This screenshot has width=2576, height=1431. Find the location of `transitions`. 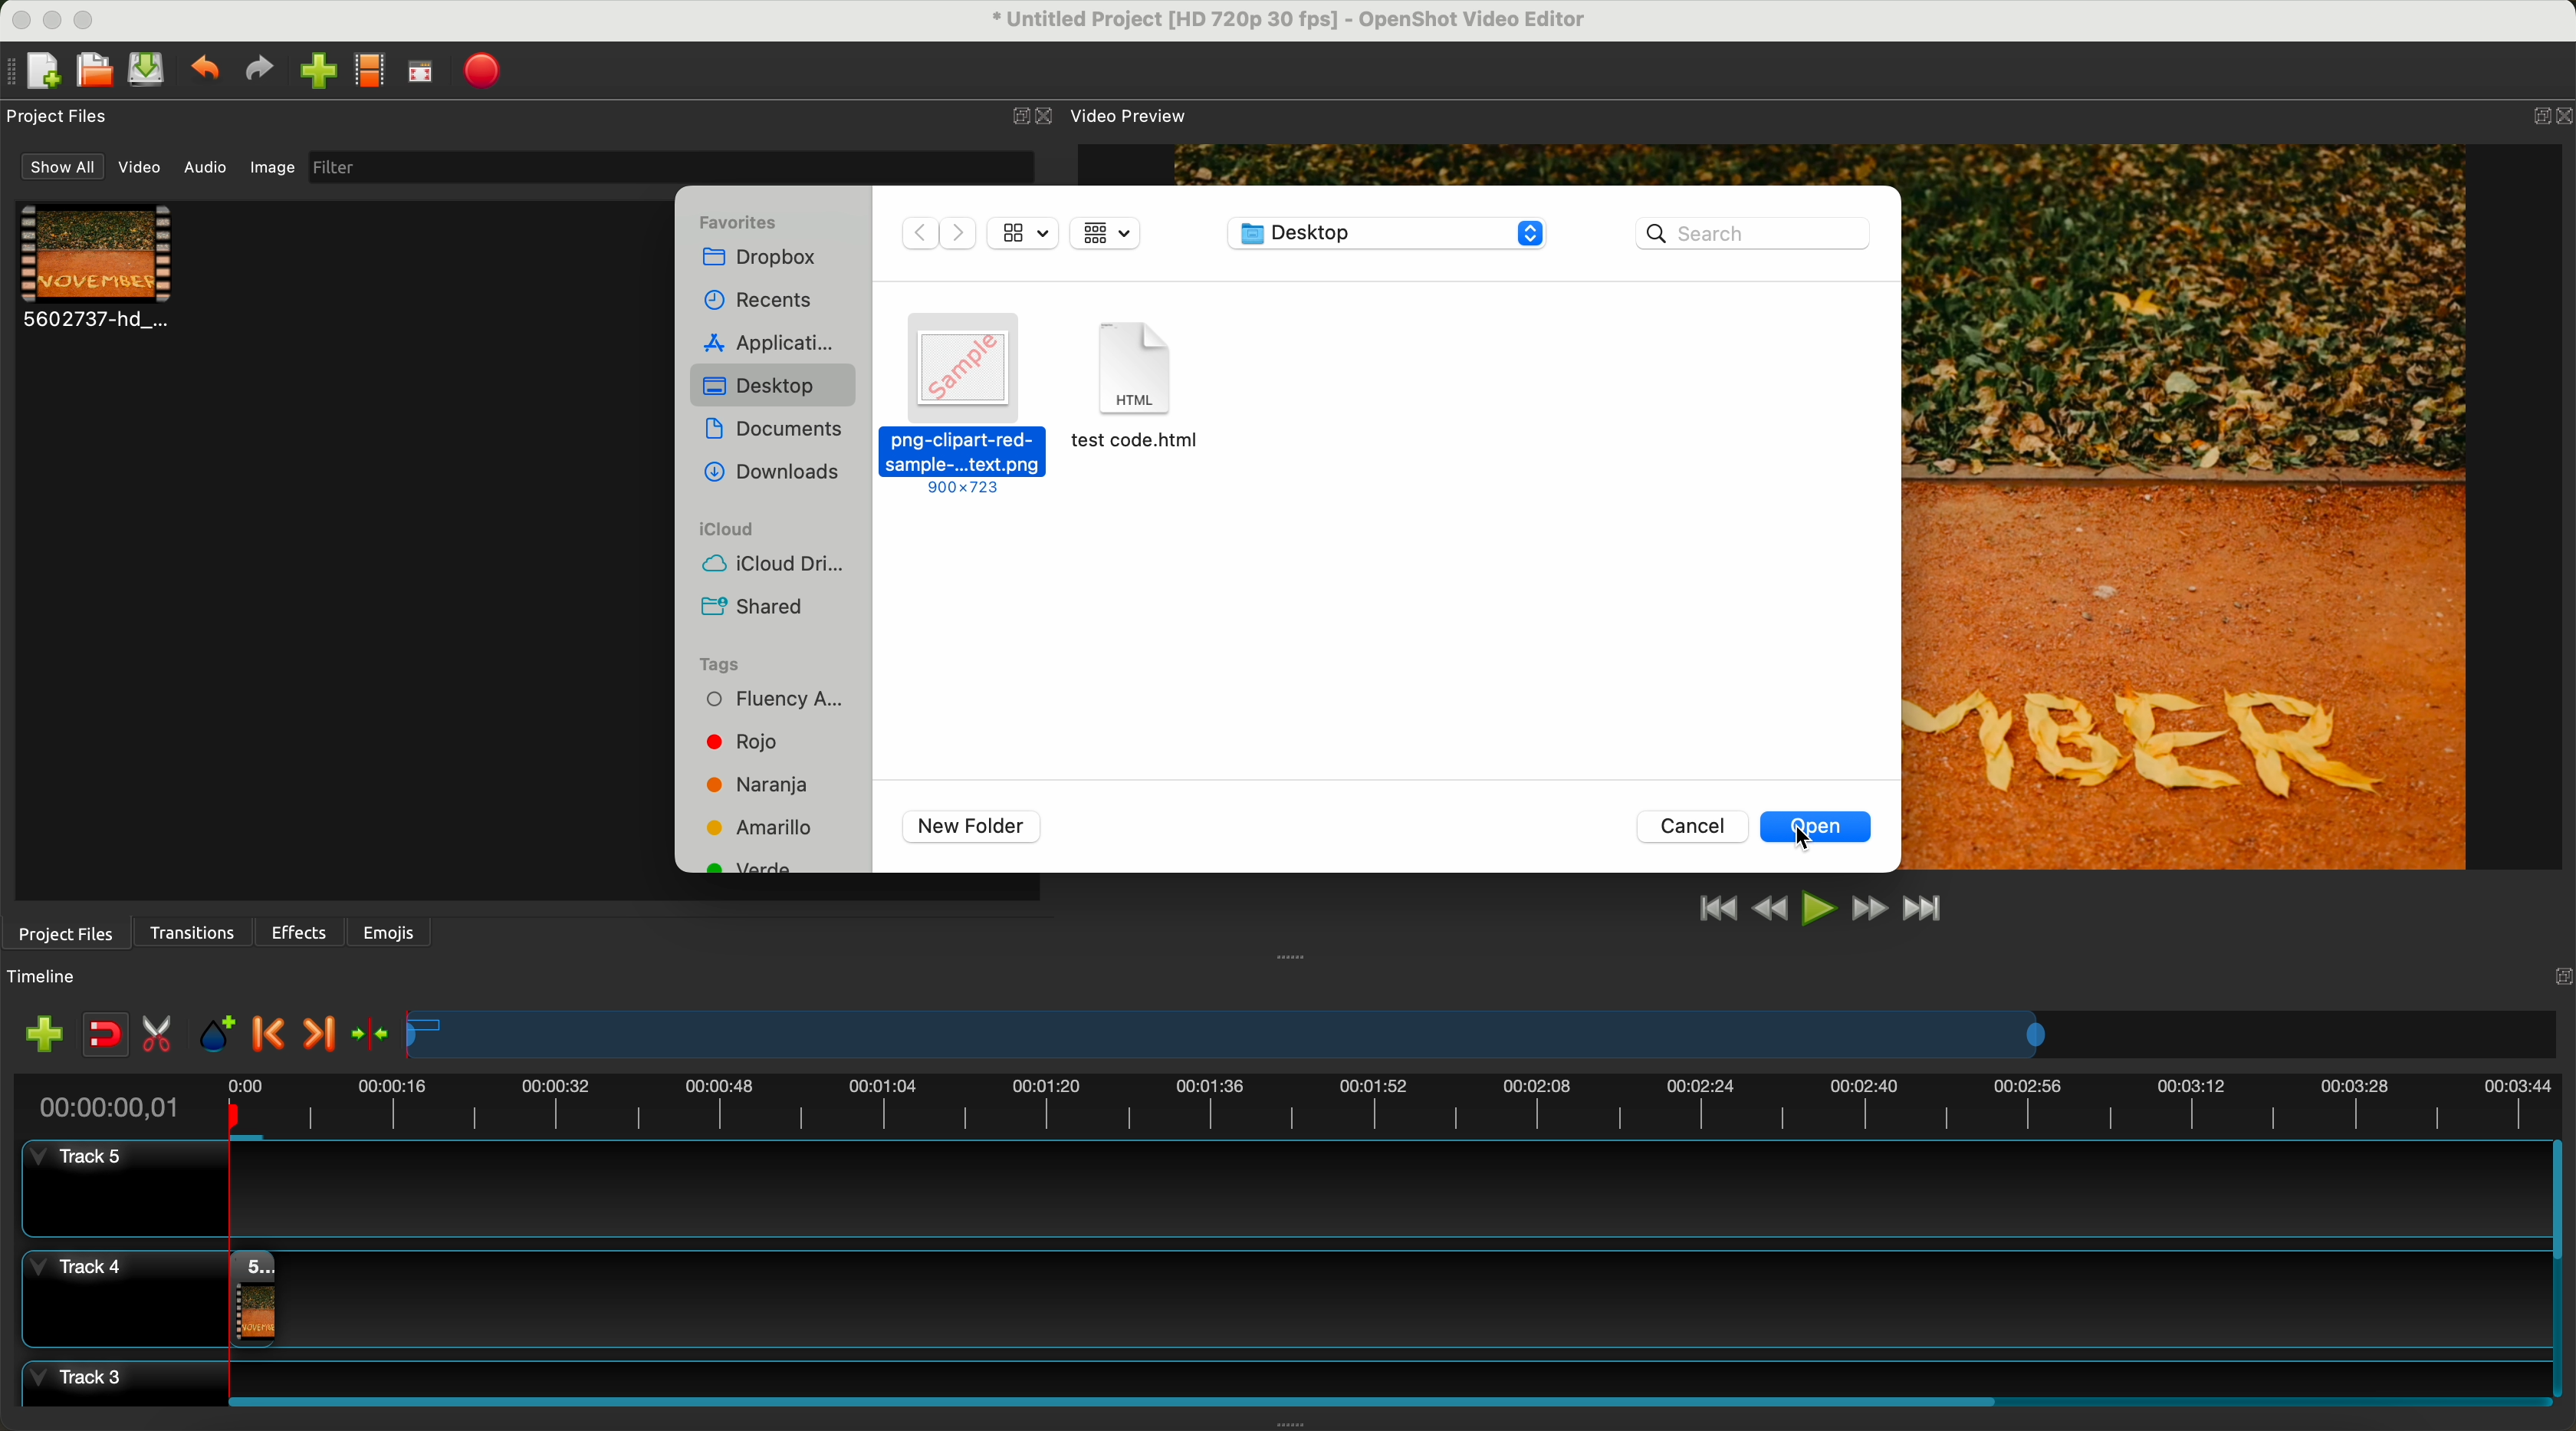

transitions is located at coordinates (195, 933).